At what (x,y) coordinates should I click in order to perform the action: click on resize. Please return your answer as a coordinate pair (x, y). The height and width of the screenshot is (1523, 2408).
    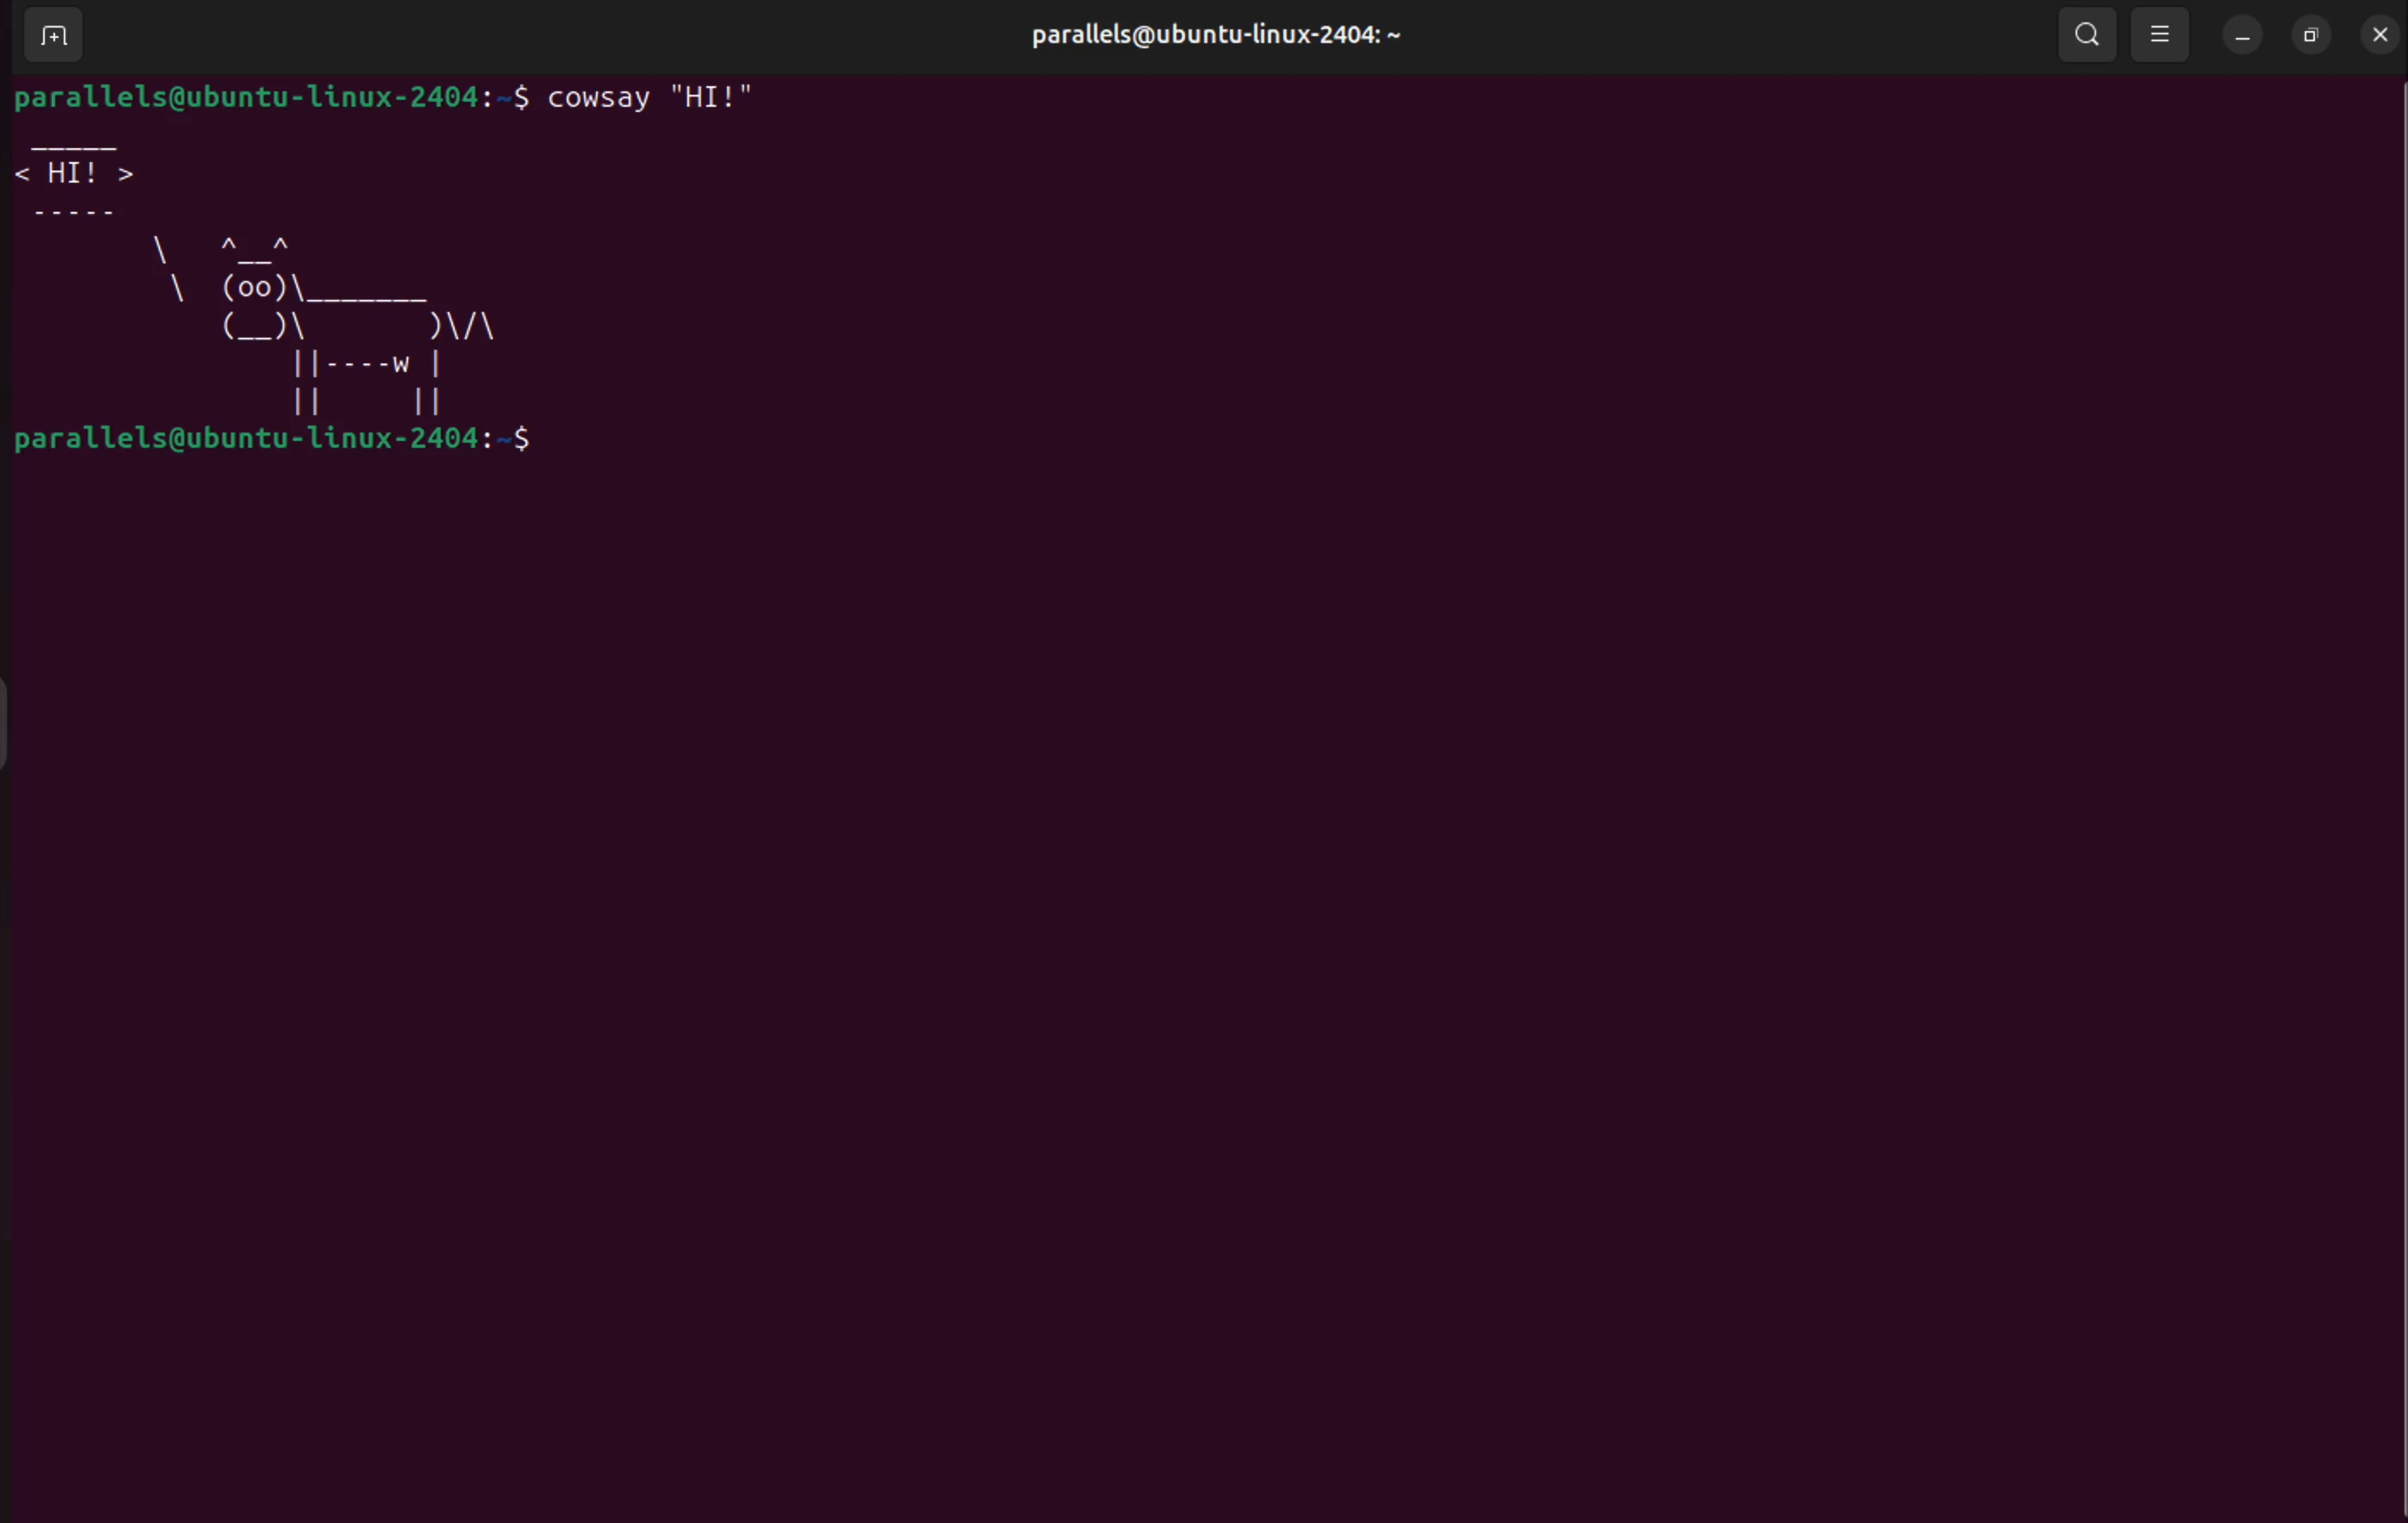
    Looking at the image, I should click on (2309, 37).